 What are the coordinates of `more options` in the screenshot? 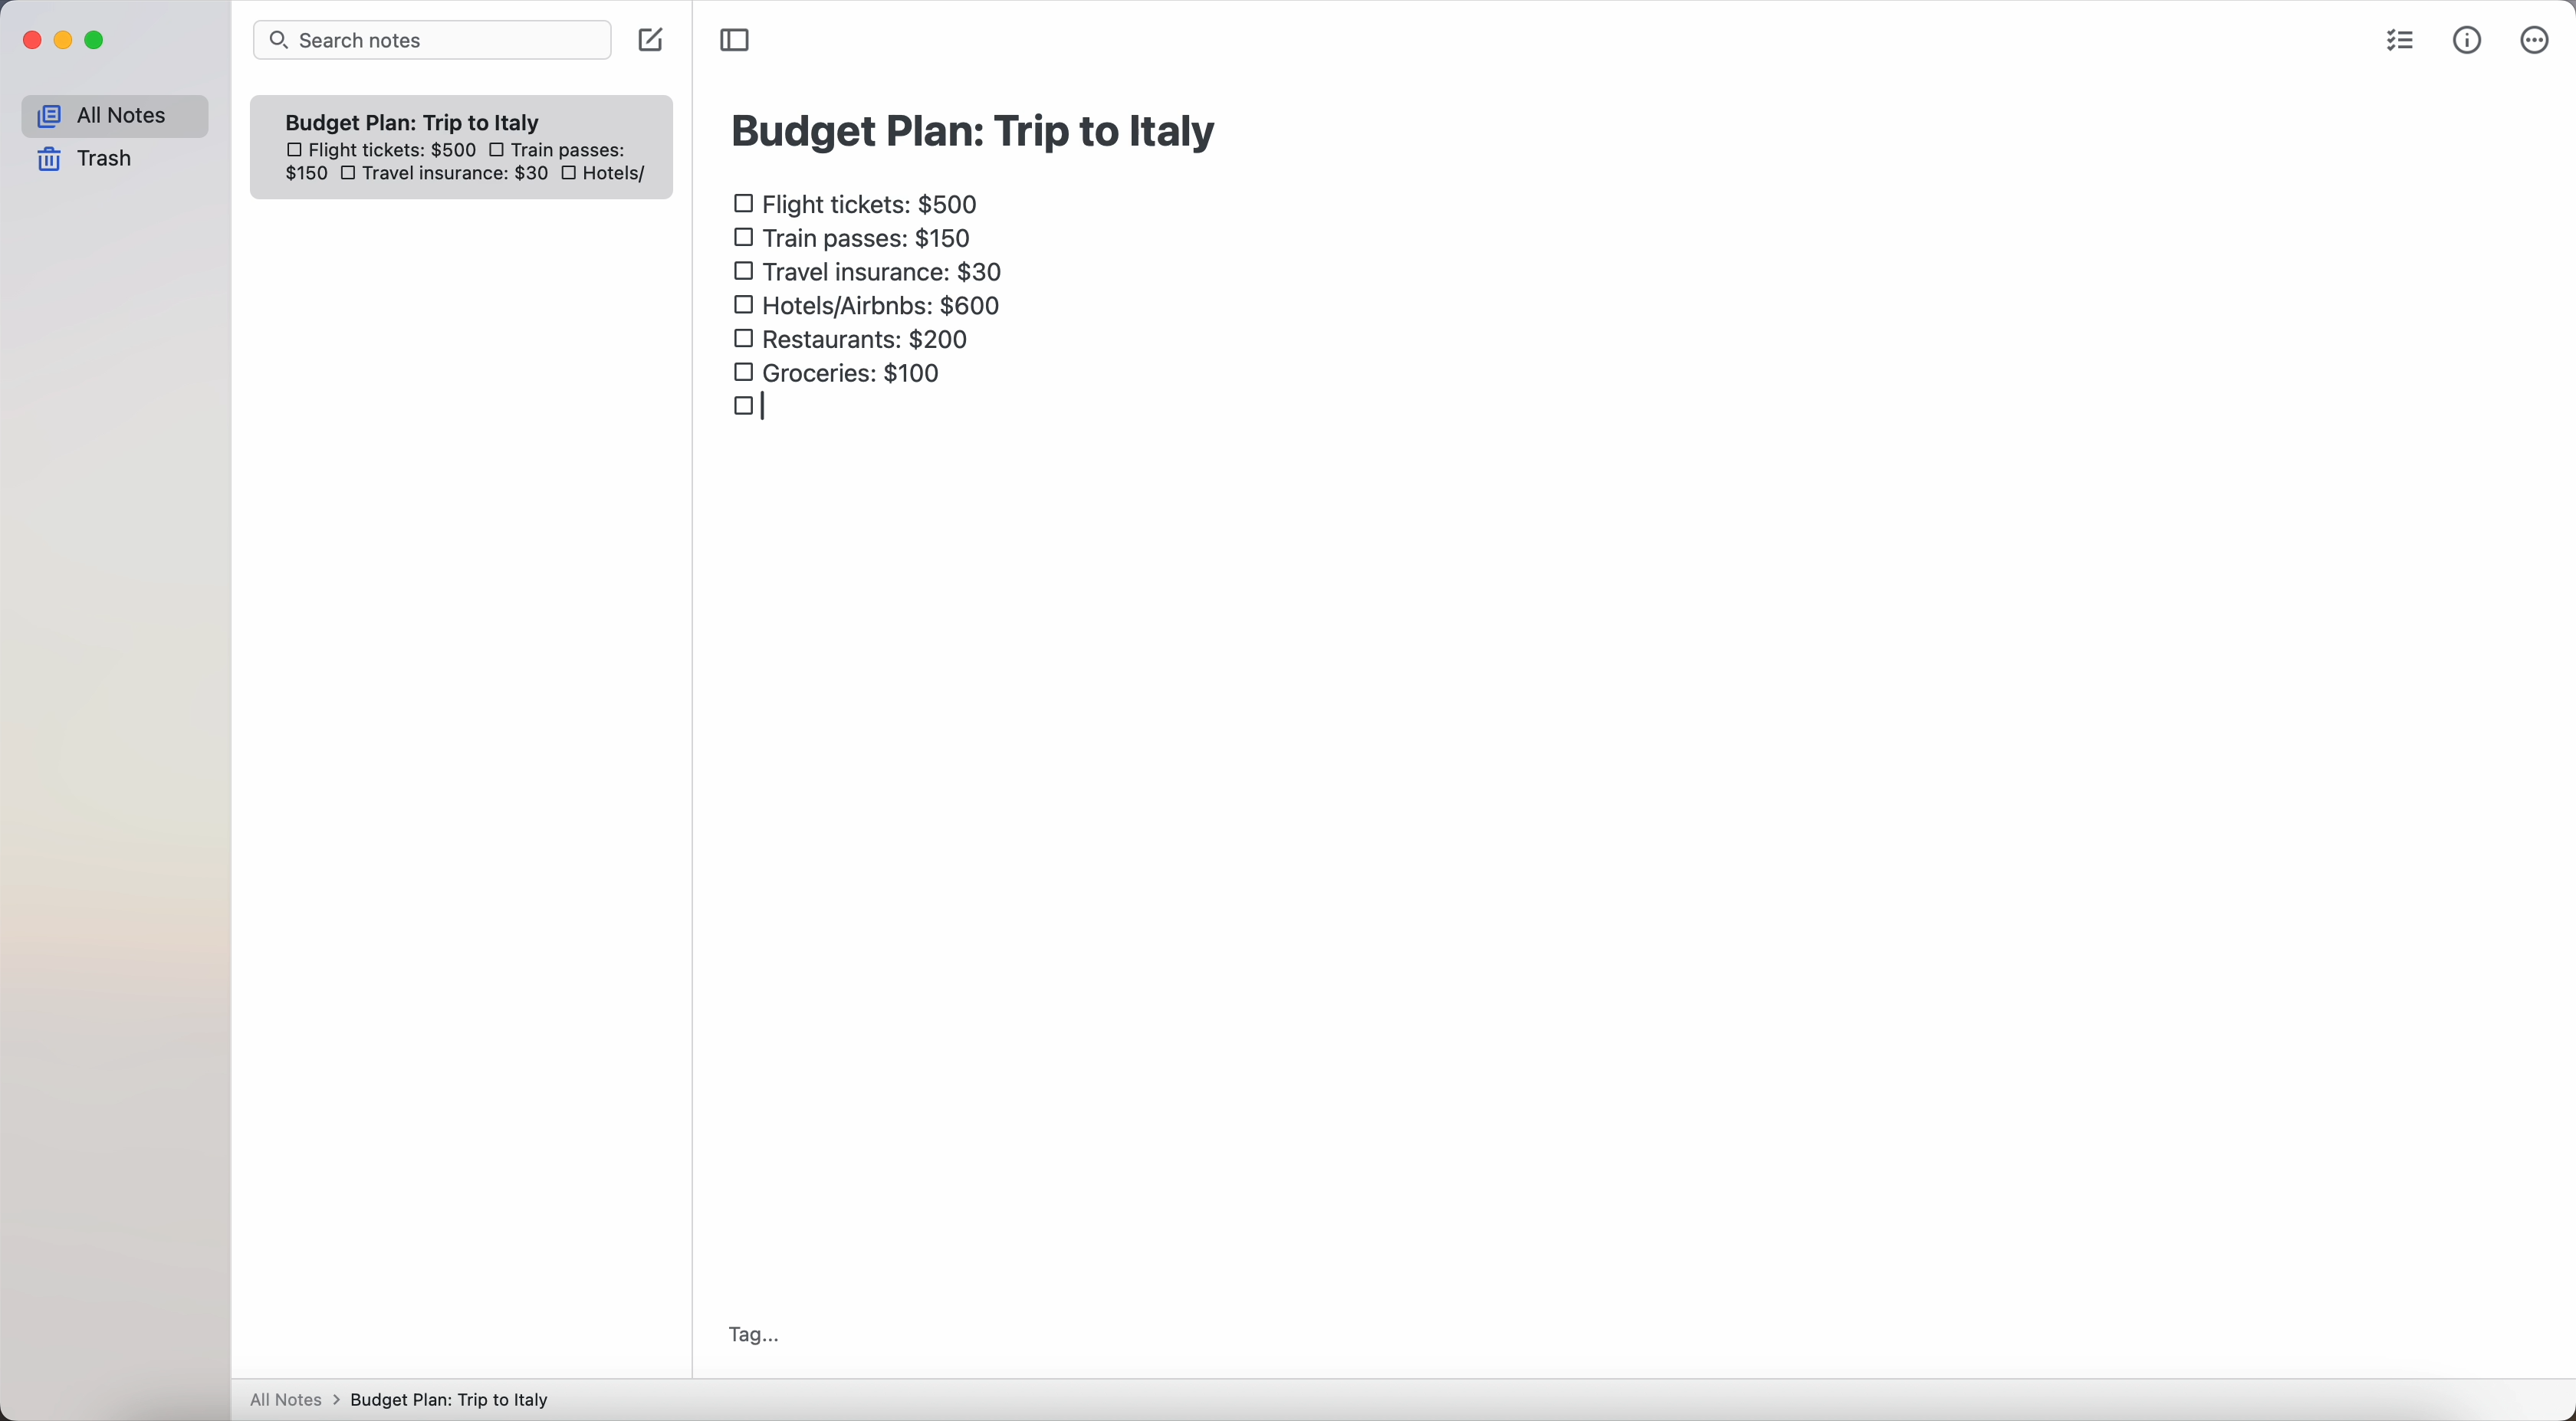 It's located at (2536, 40).